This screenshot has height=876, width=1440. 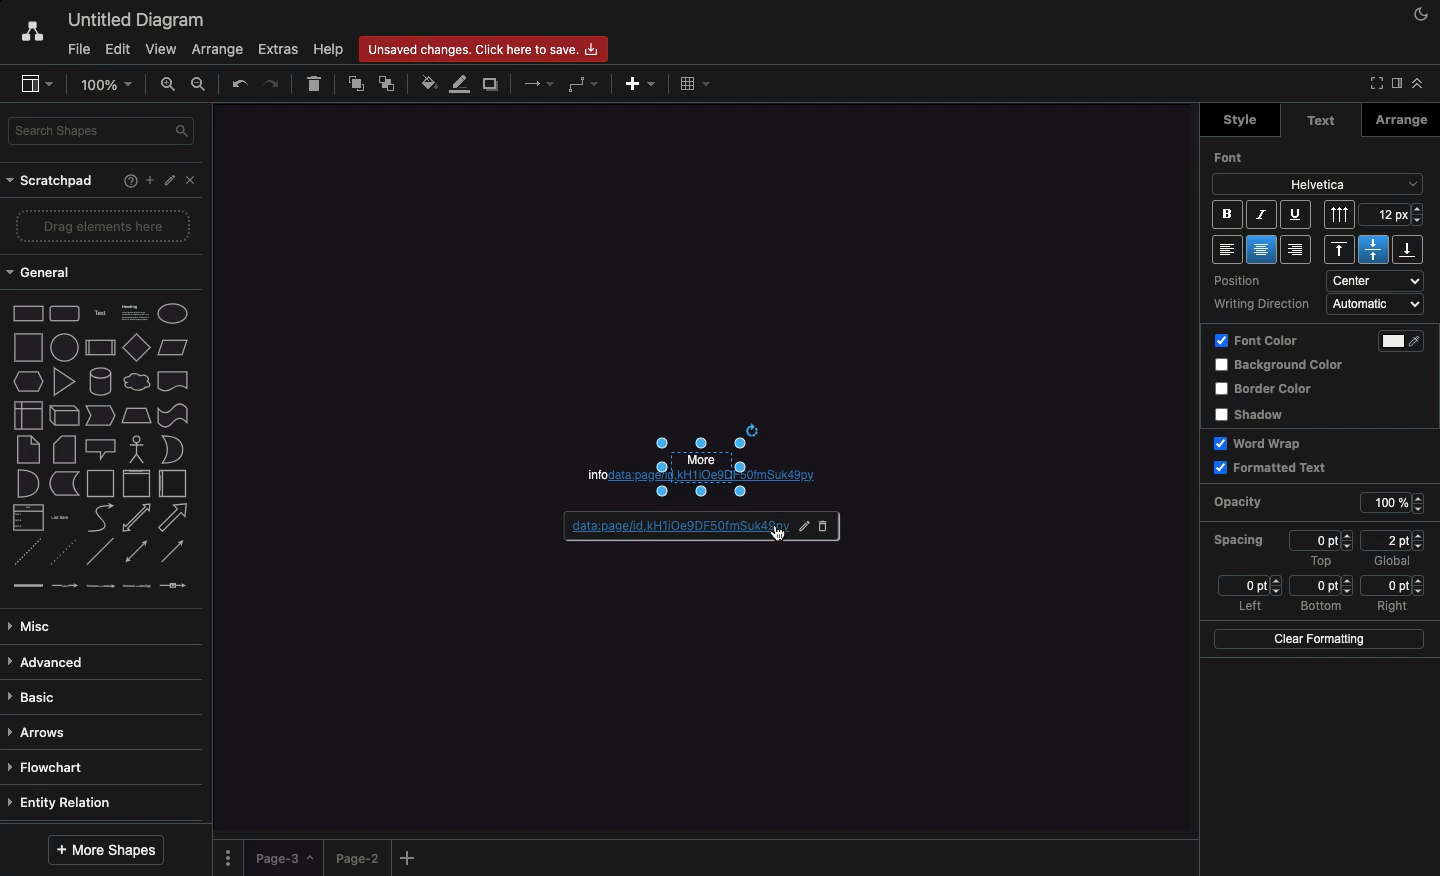 What do you see at coordinates (1263, 305) in the screenshot?
I see `Writing direction` at bounding box center [1263, 305].